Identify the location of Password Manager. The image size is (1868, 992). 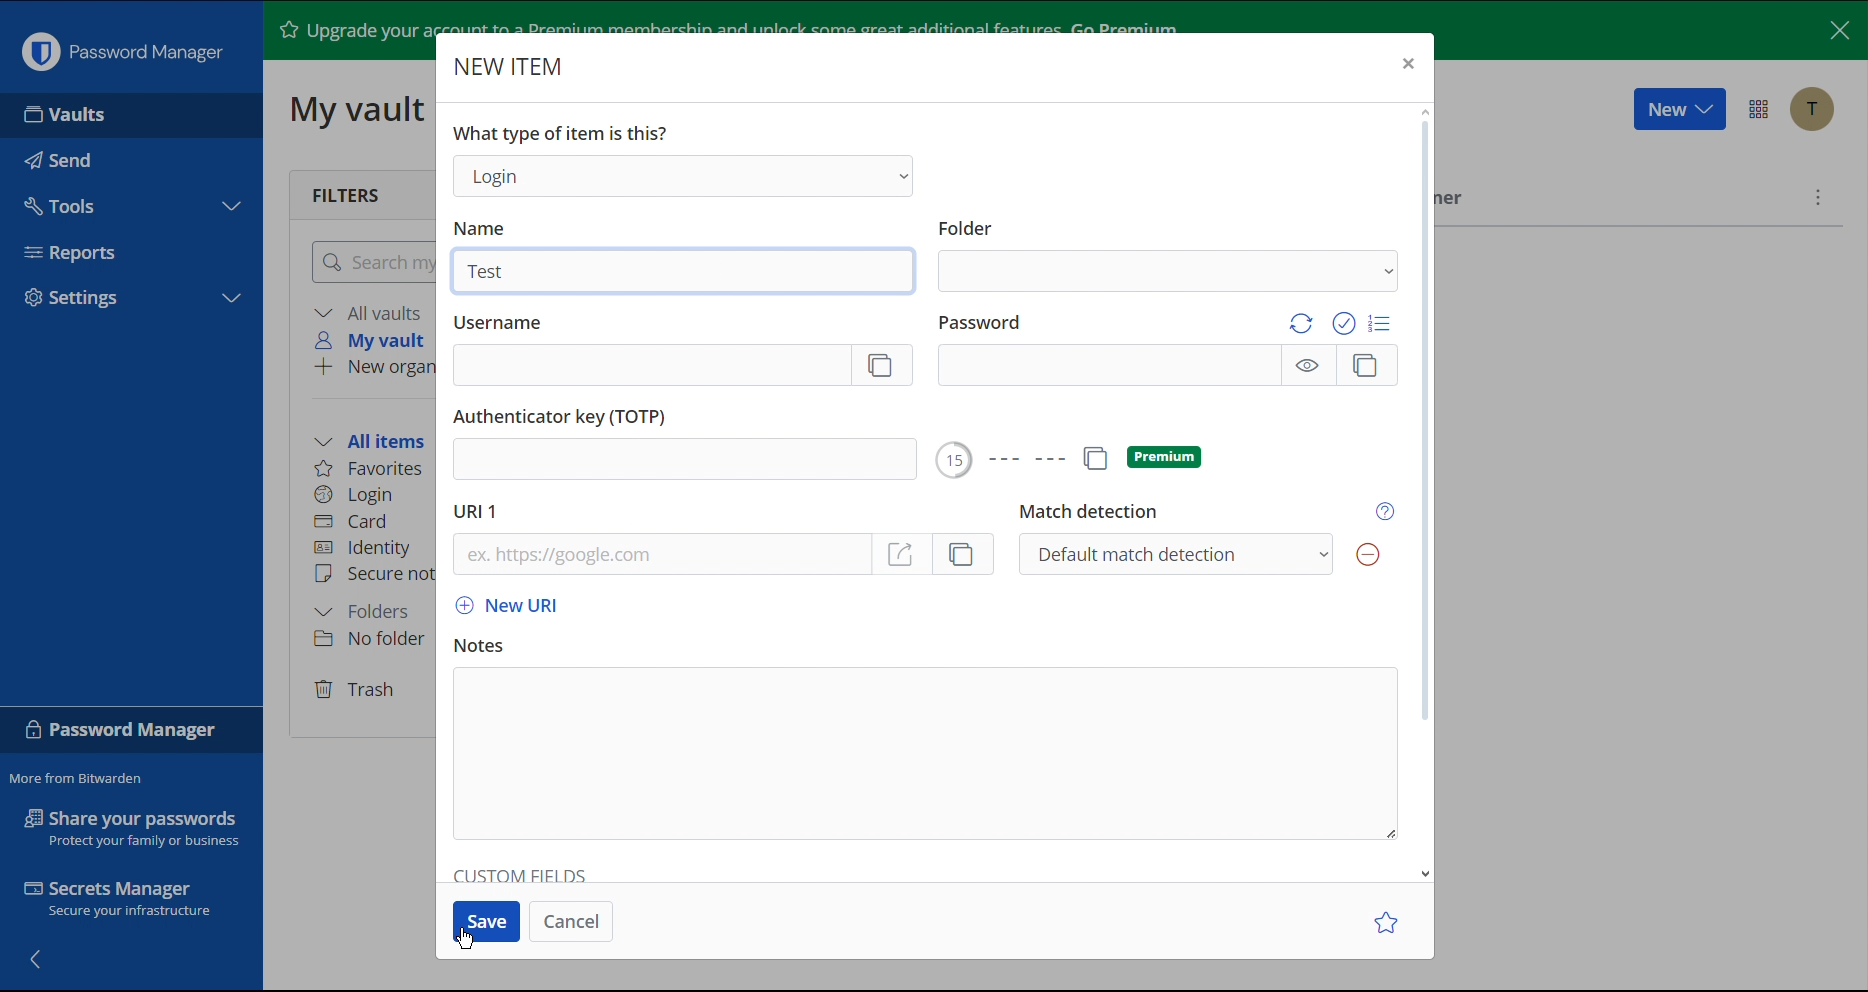
(118, 51).